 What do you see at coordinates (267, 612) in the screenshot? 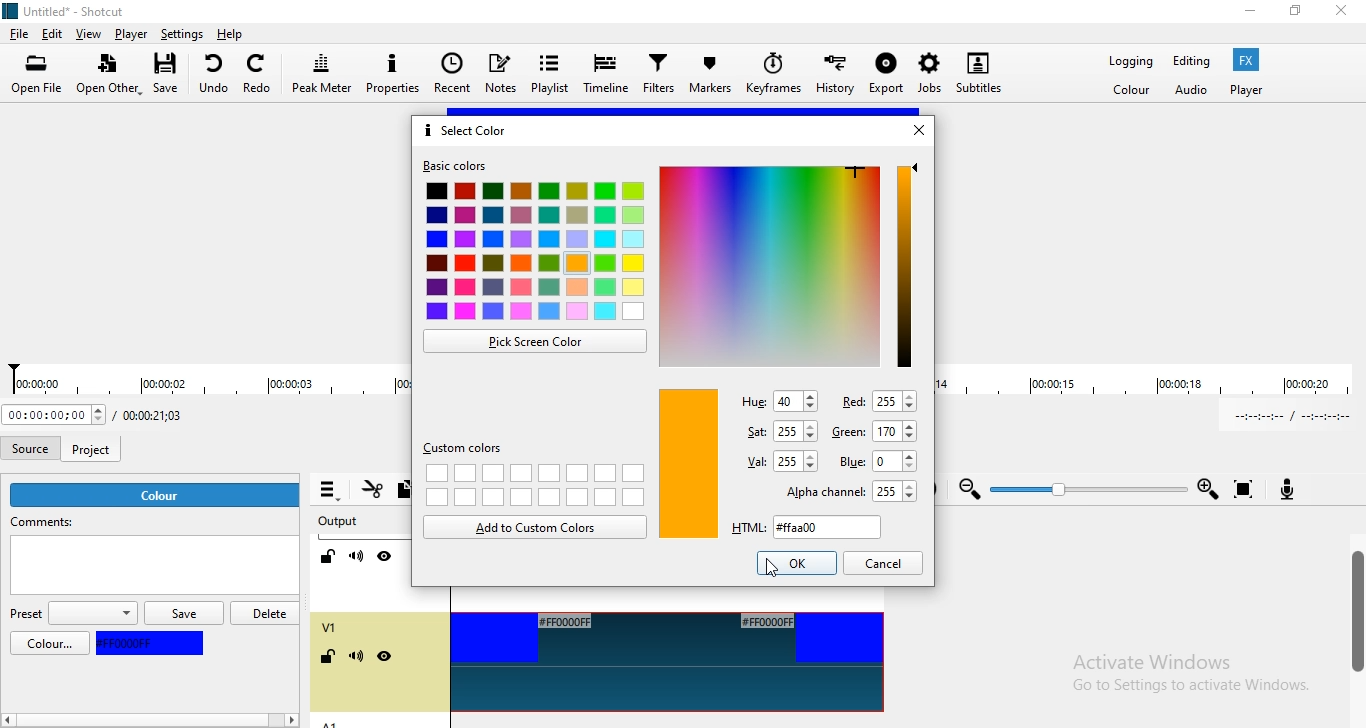
I see `delete` at bounding box center [267, 612].